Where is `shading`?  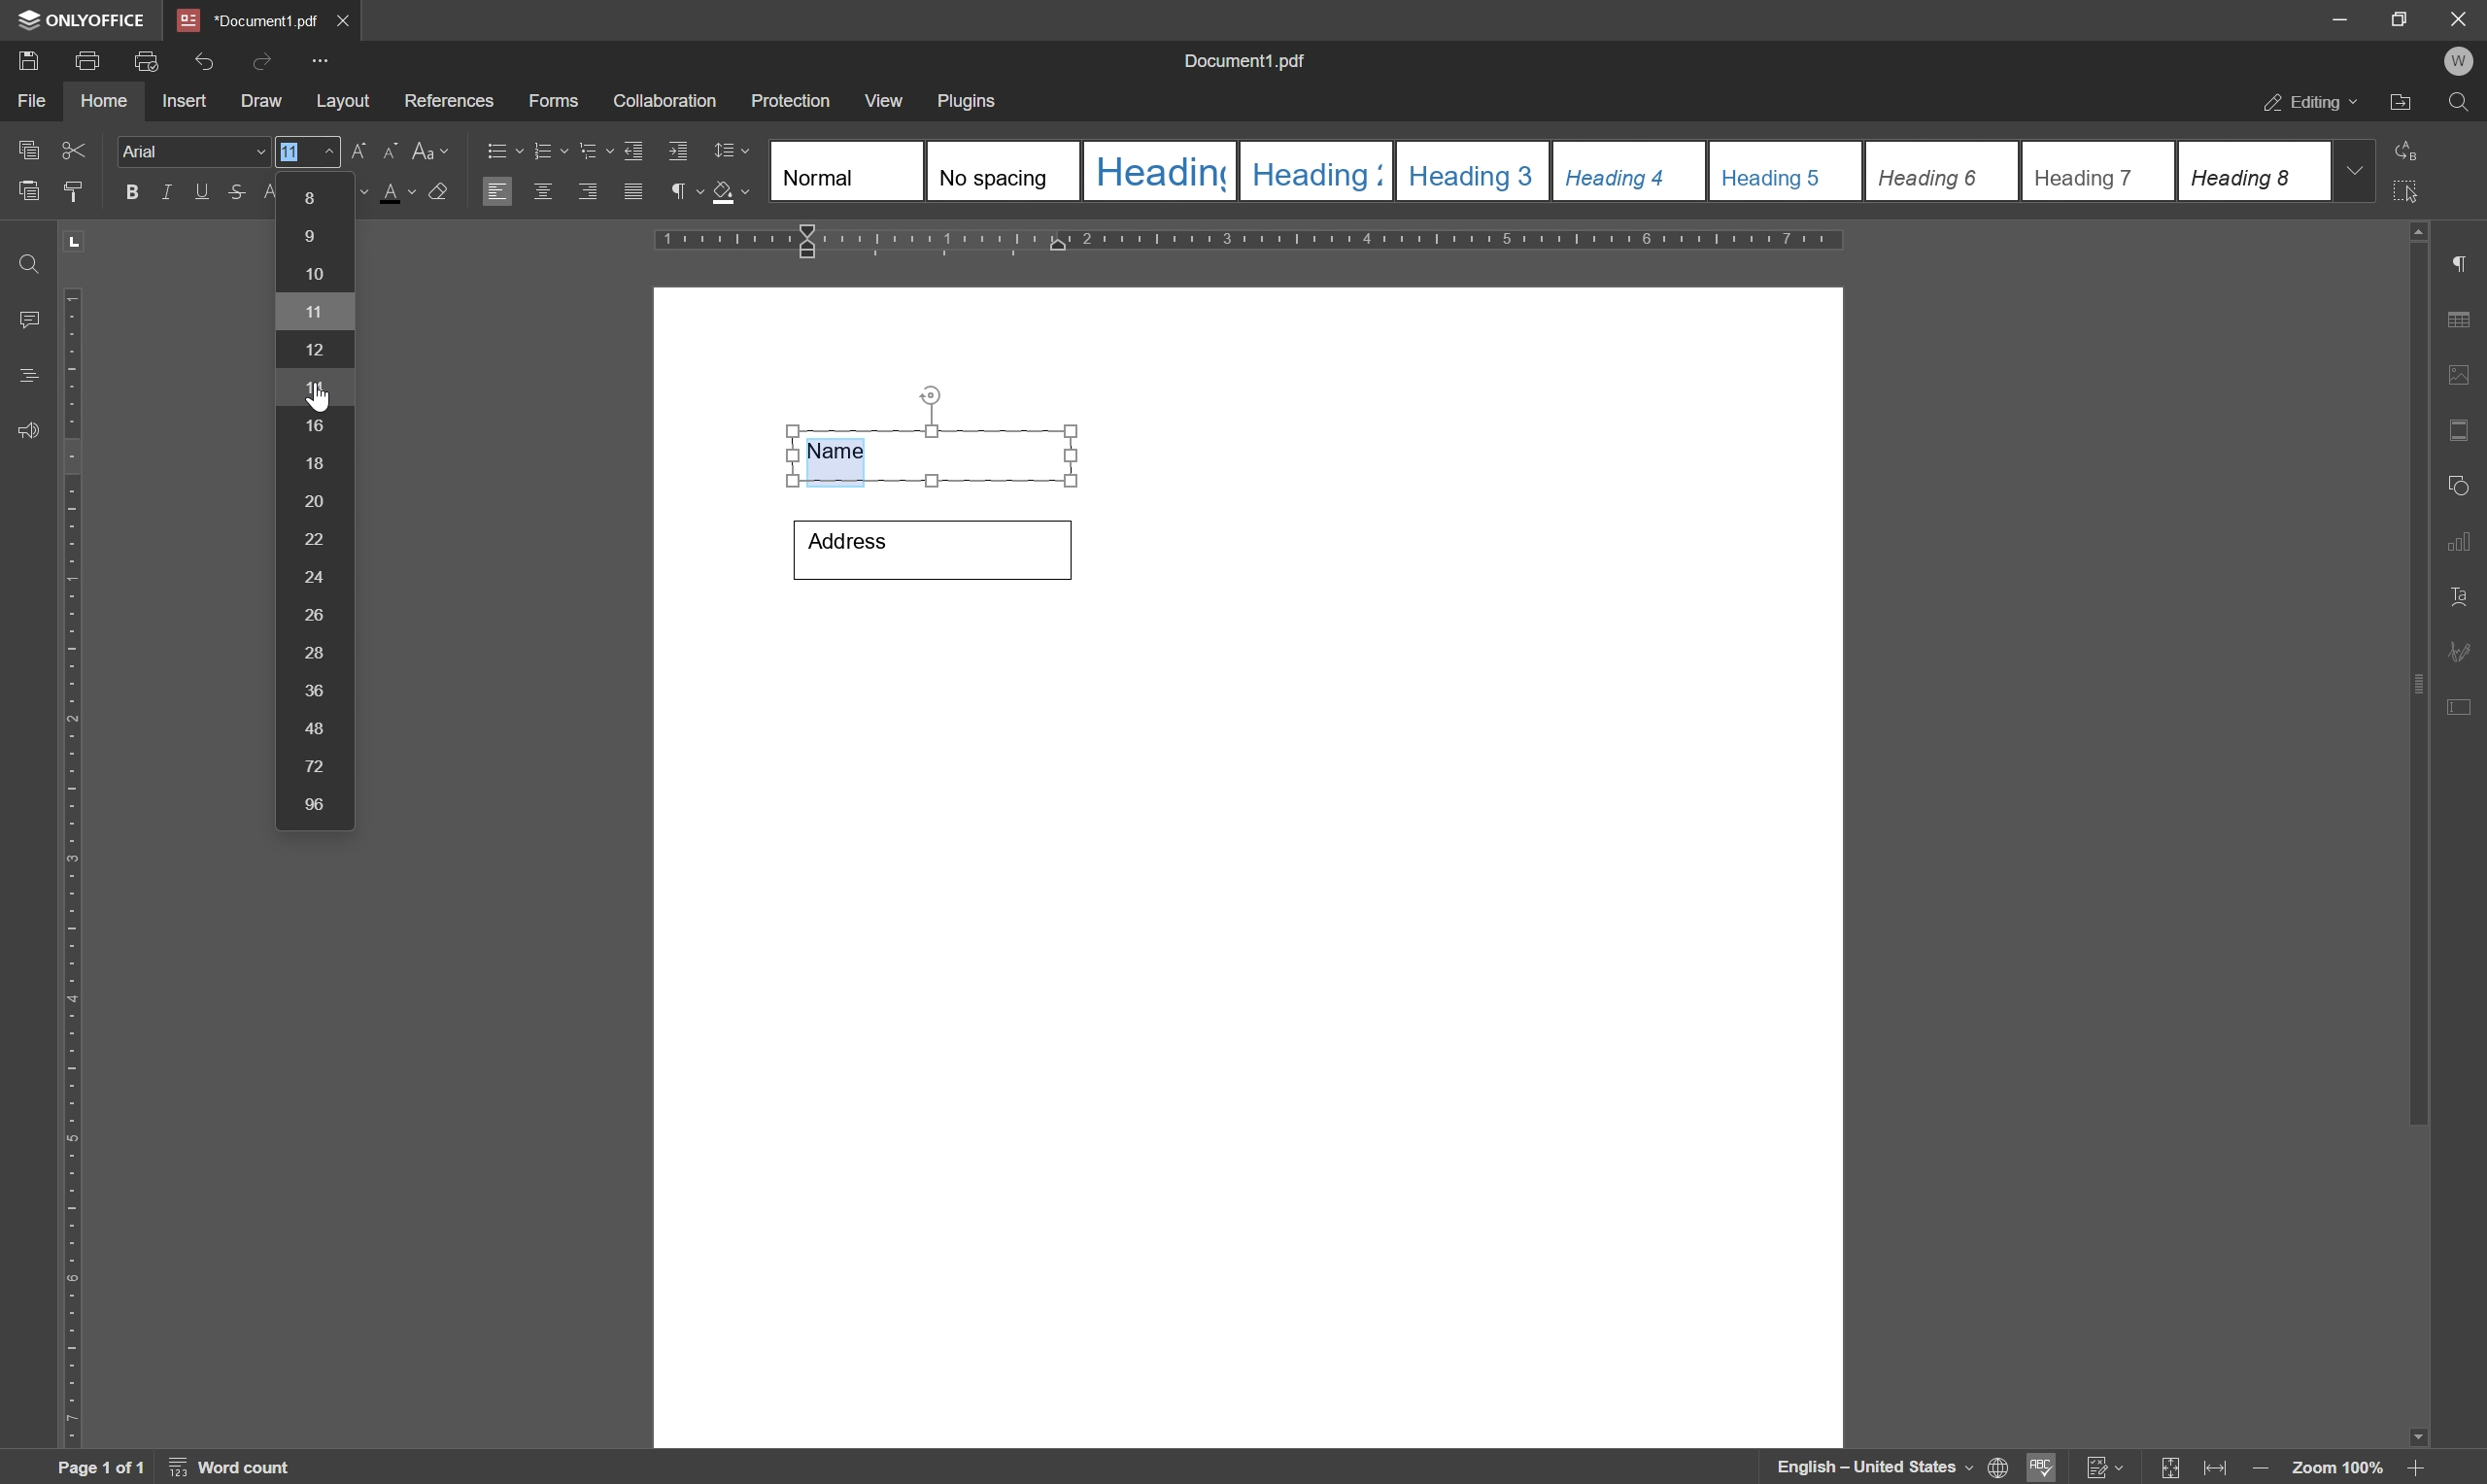 shading is located at coordinates (731, 195).